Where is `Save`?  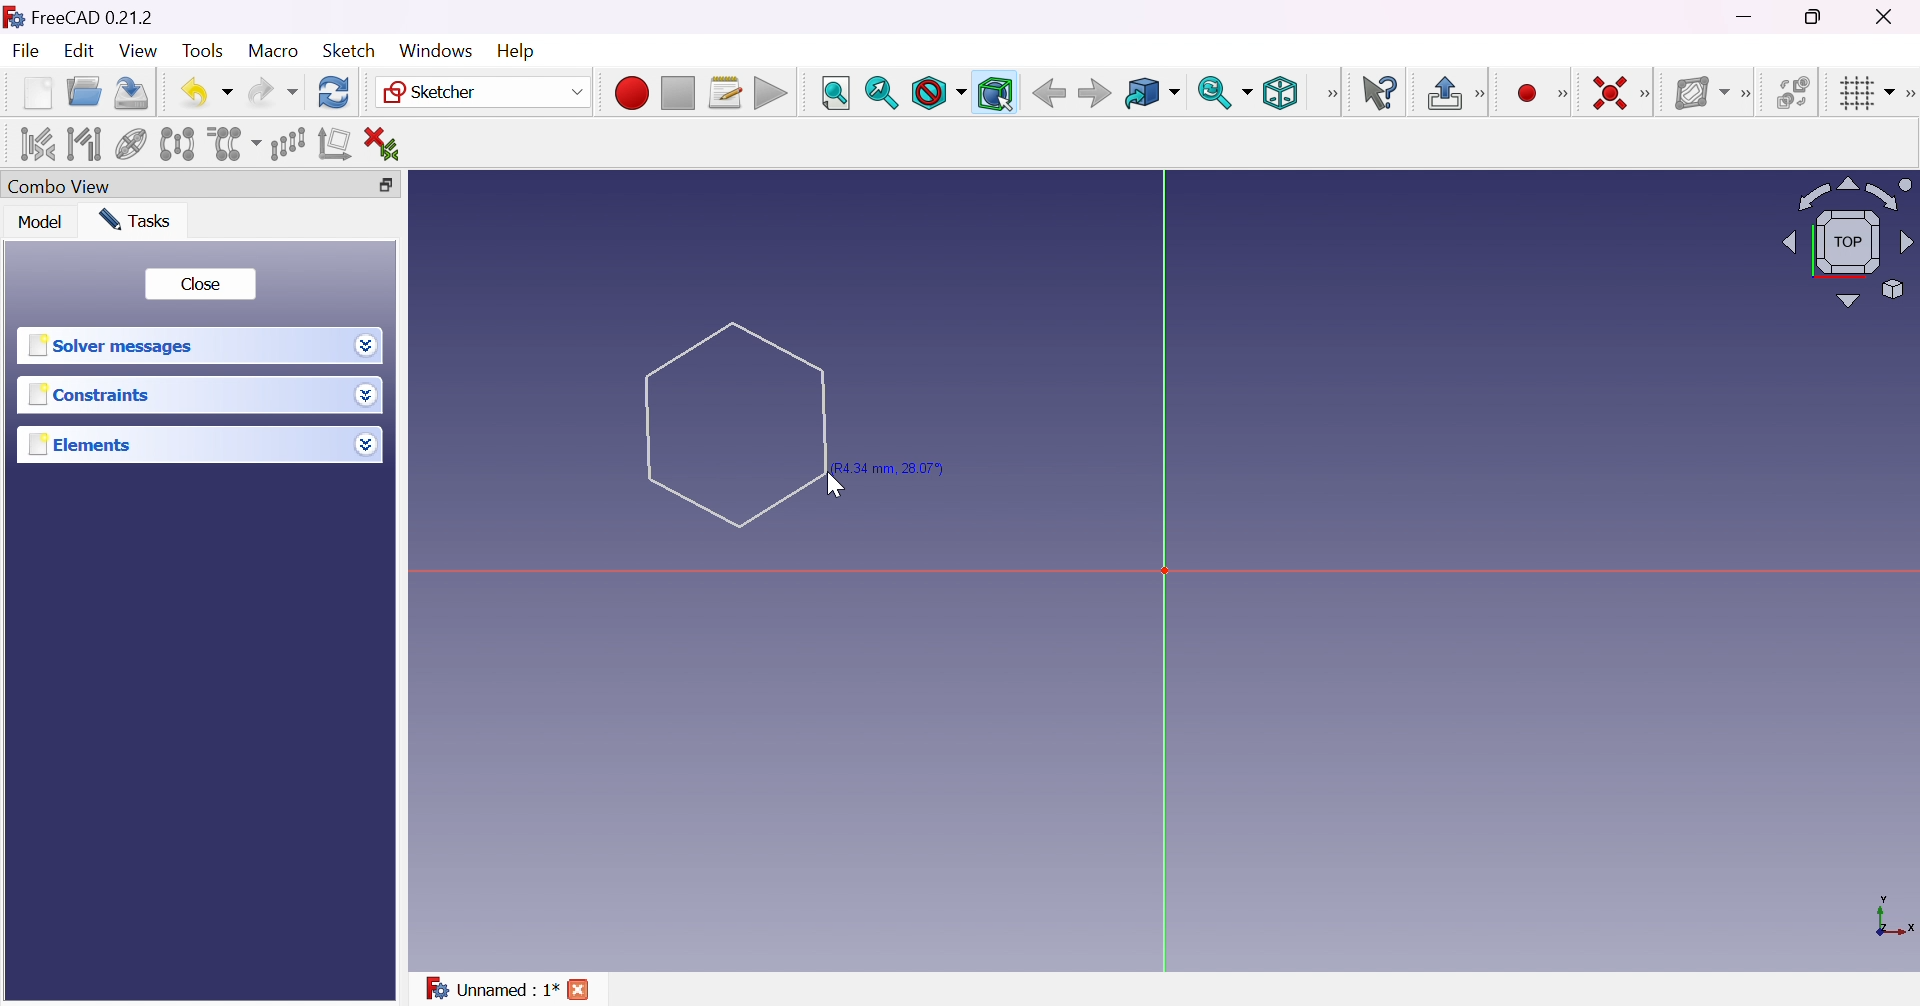 Save is located at coordinates (132, 93).